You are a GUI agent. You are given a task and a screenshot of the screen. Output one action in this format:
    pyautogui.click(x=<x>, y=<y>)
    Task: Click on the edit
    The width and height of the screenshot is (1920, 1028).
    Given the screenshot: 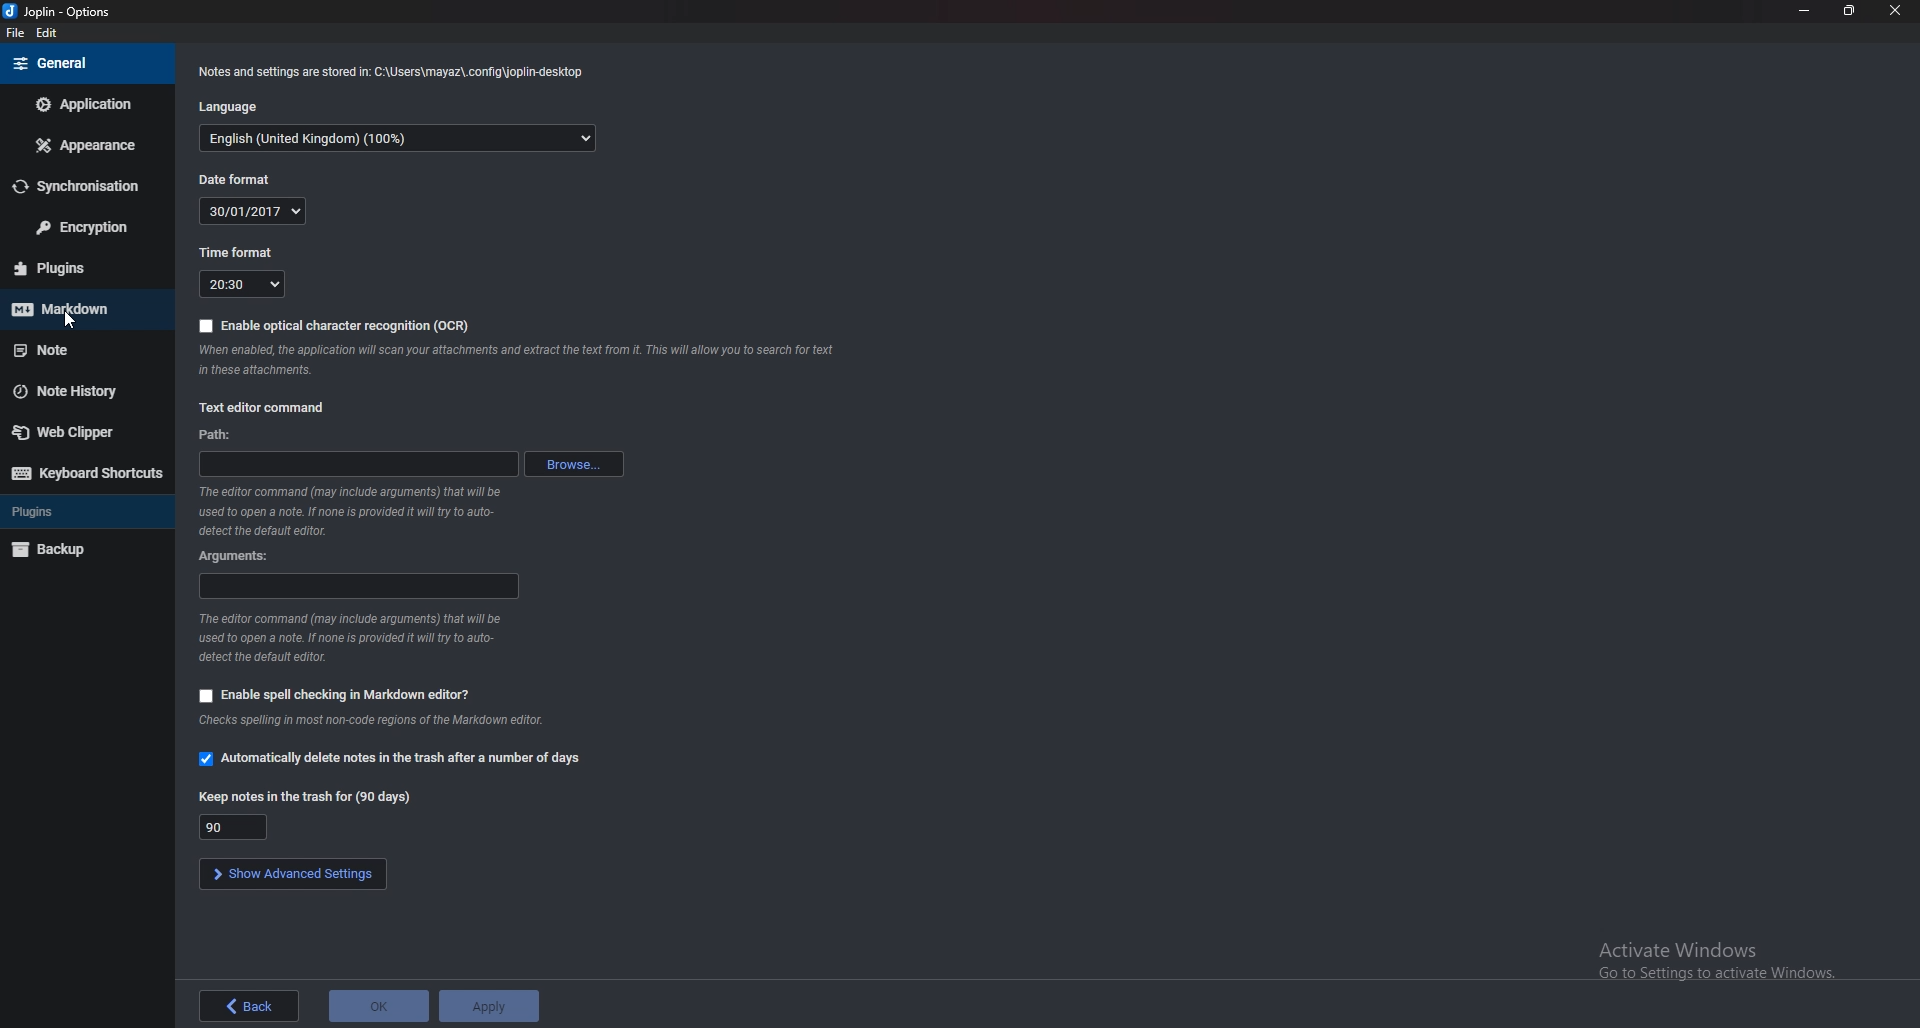 What is the action you would take?
    pyautogui.click(x=48, y=32)
    